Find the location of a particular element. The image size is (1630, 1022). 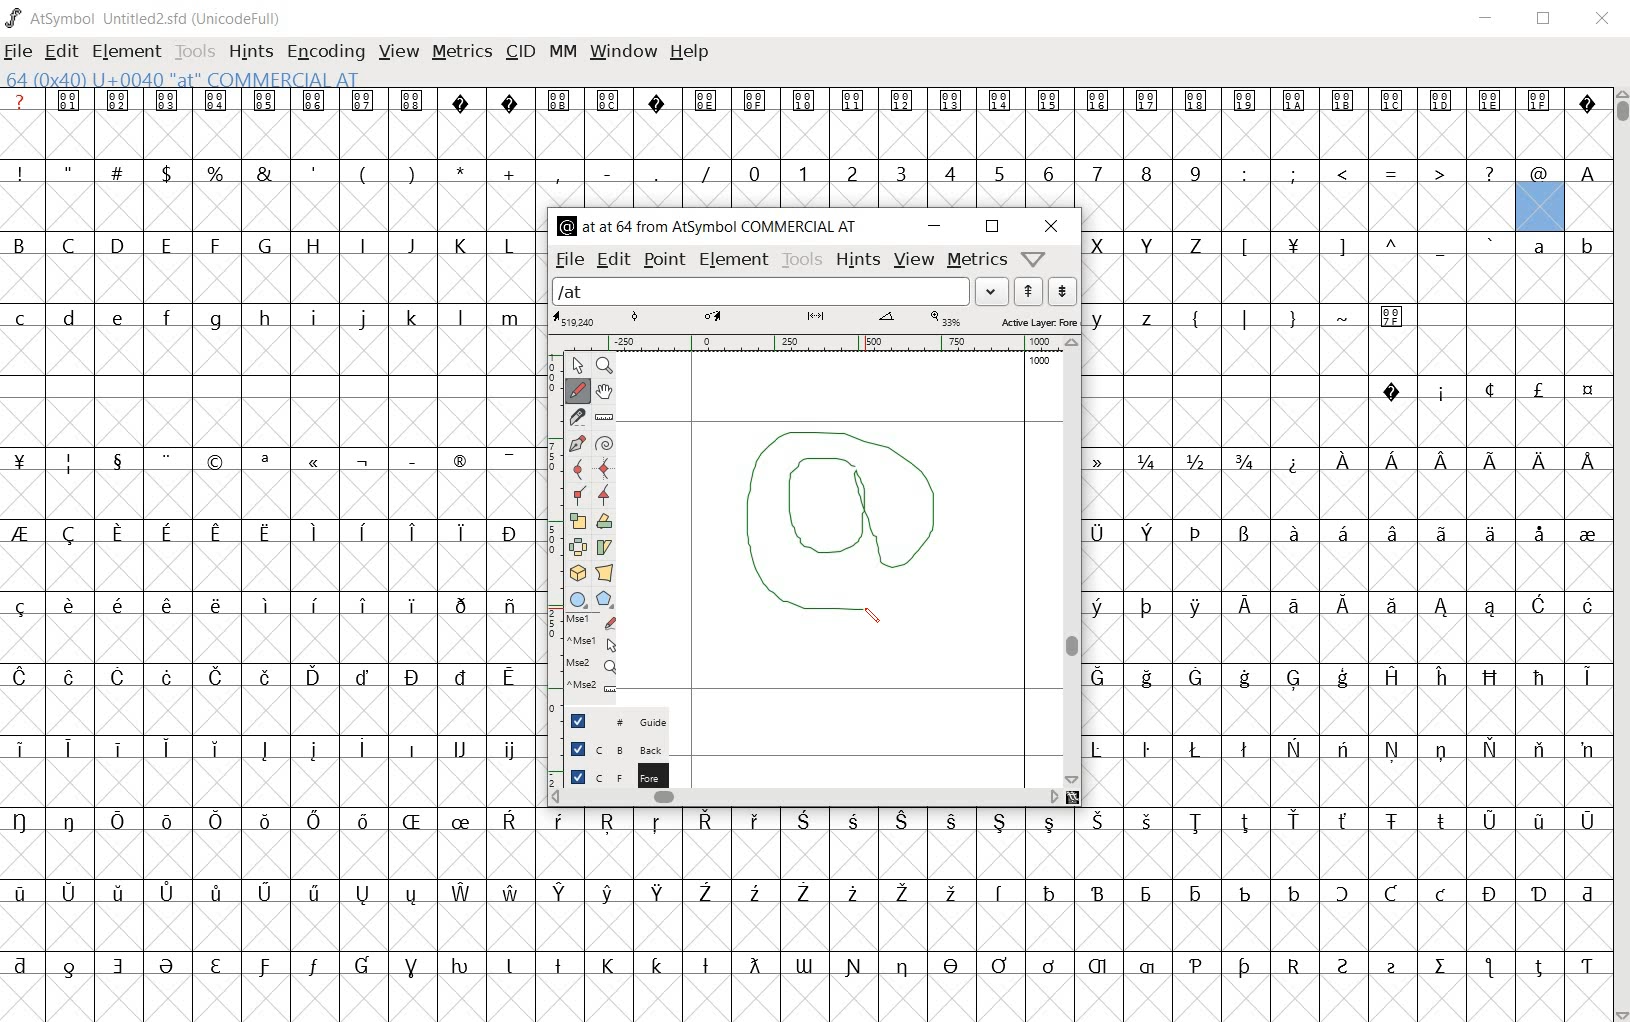

close is located at coordinates (1051, 226).